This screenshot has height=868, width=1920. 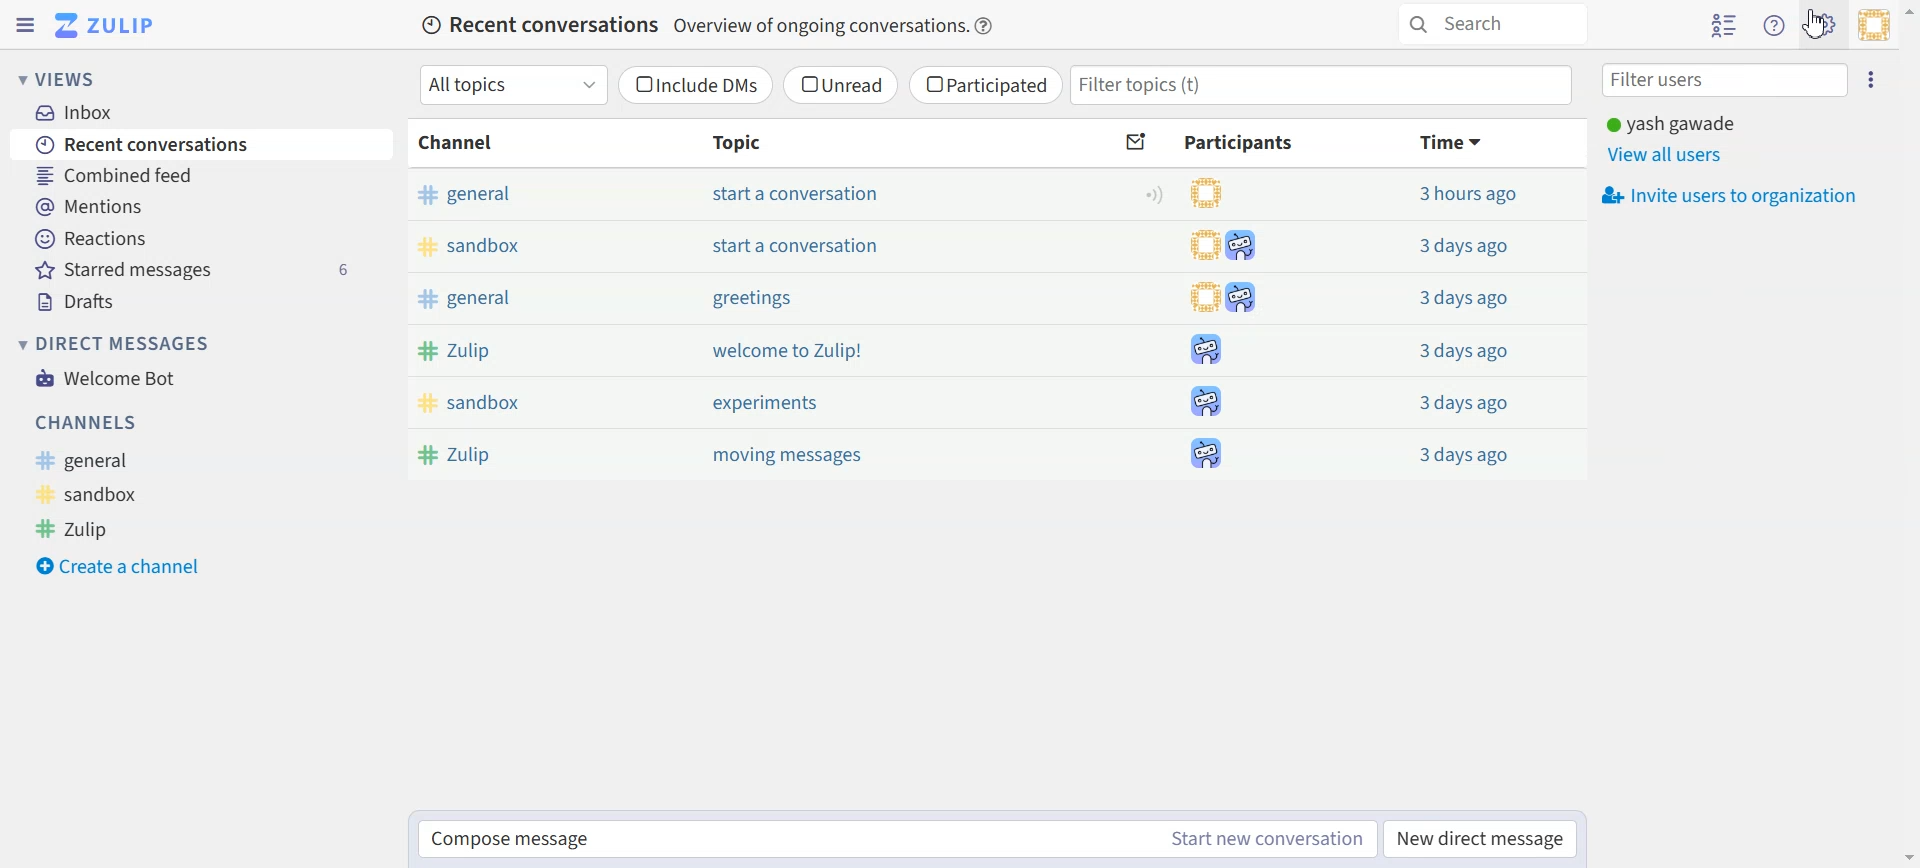 What do you see at coordinates (1460, 352) in the screenshot?
I see `3 days ago` at bounding box center [1460, 352].